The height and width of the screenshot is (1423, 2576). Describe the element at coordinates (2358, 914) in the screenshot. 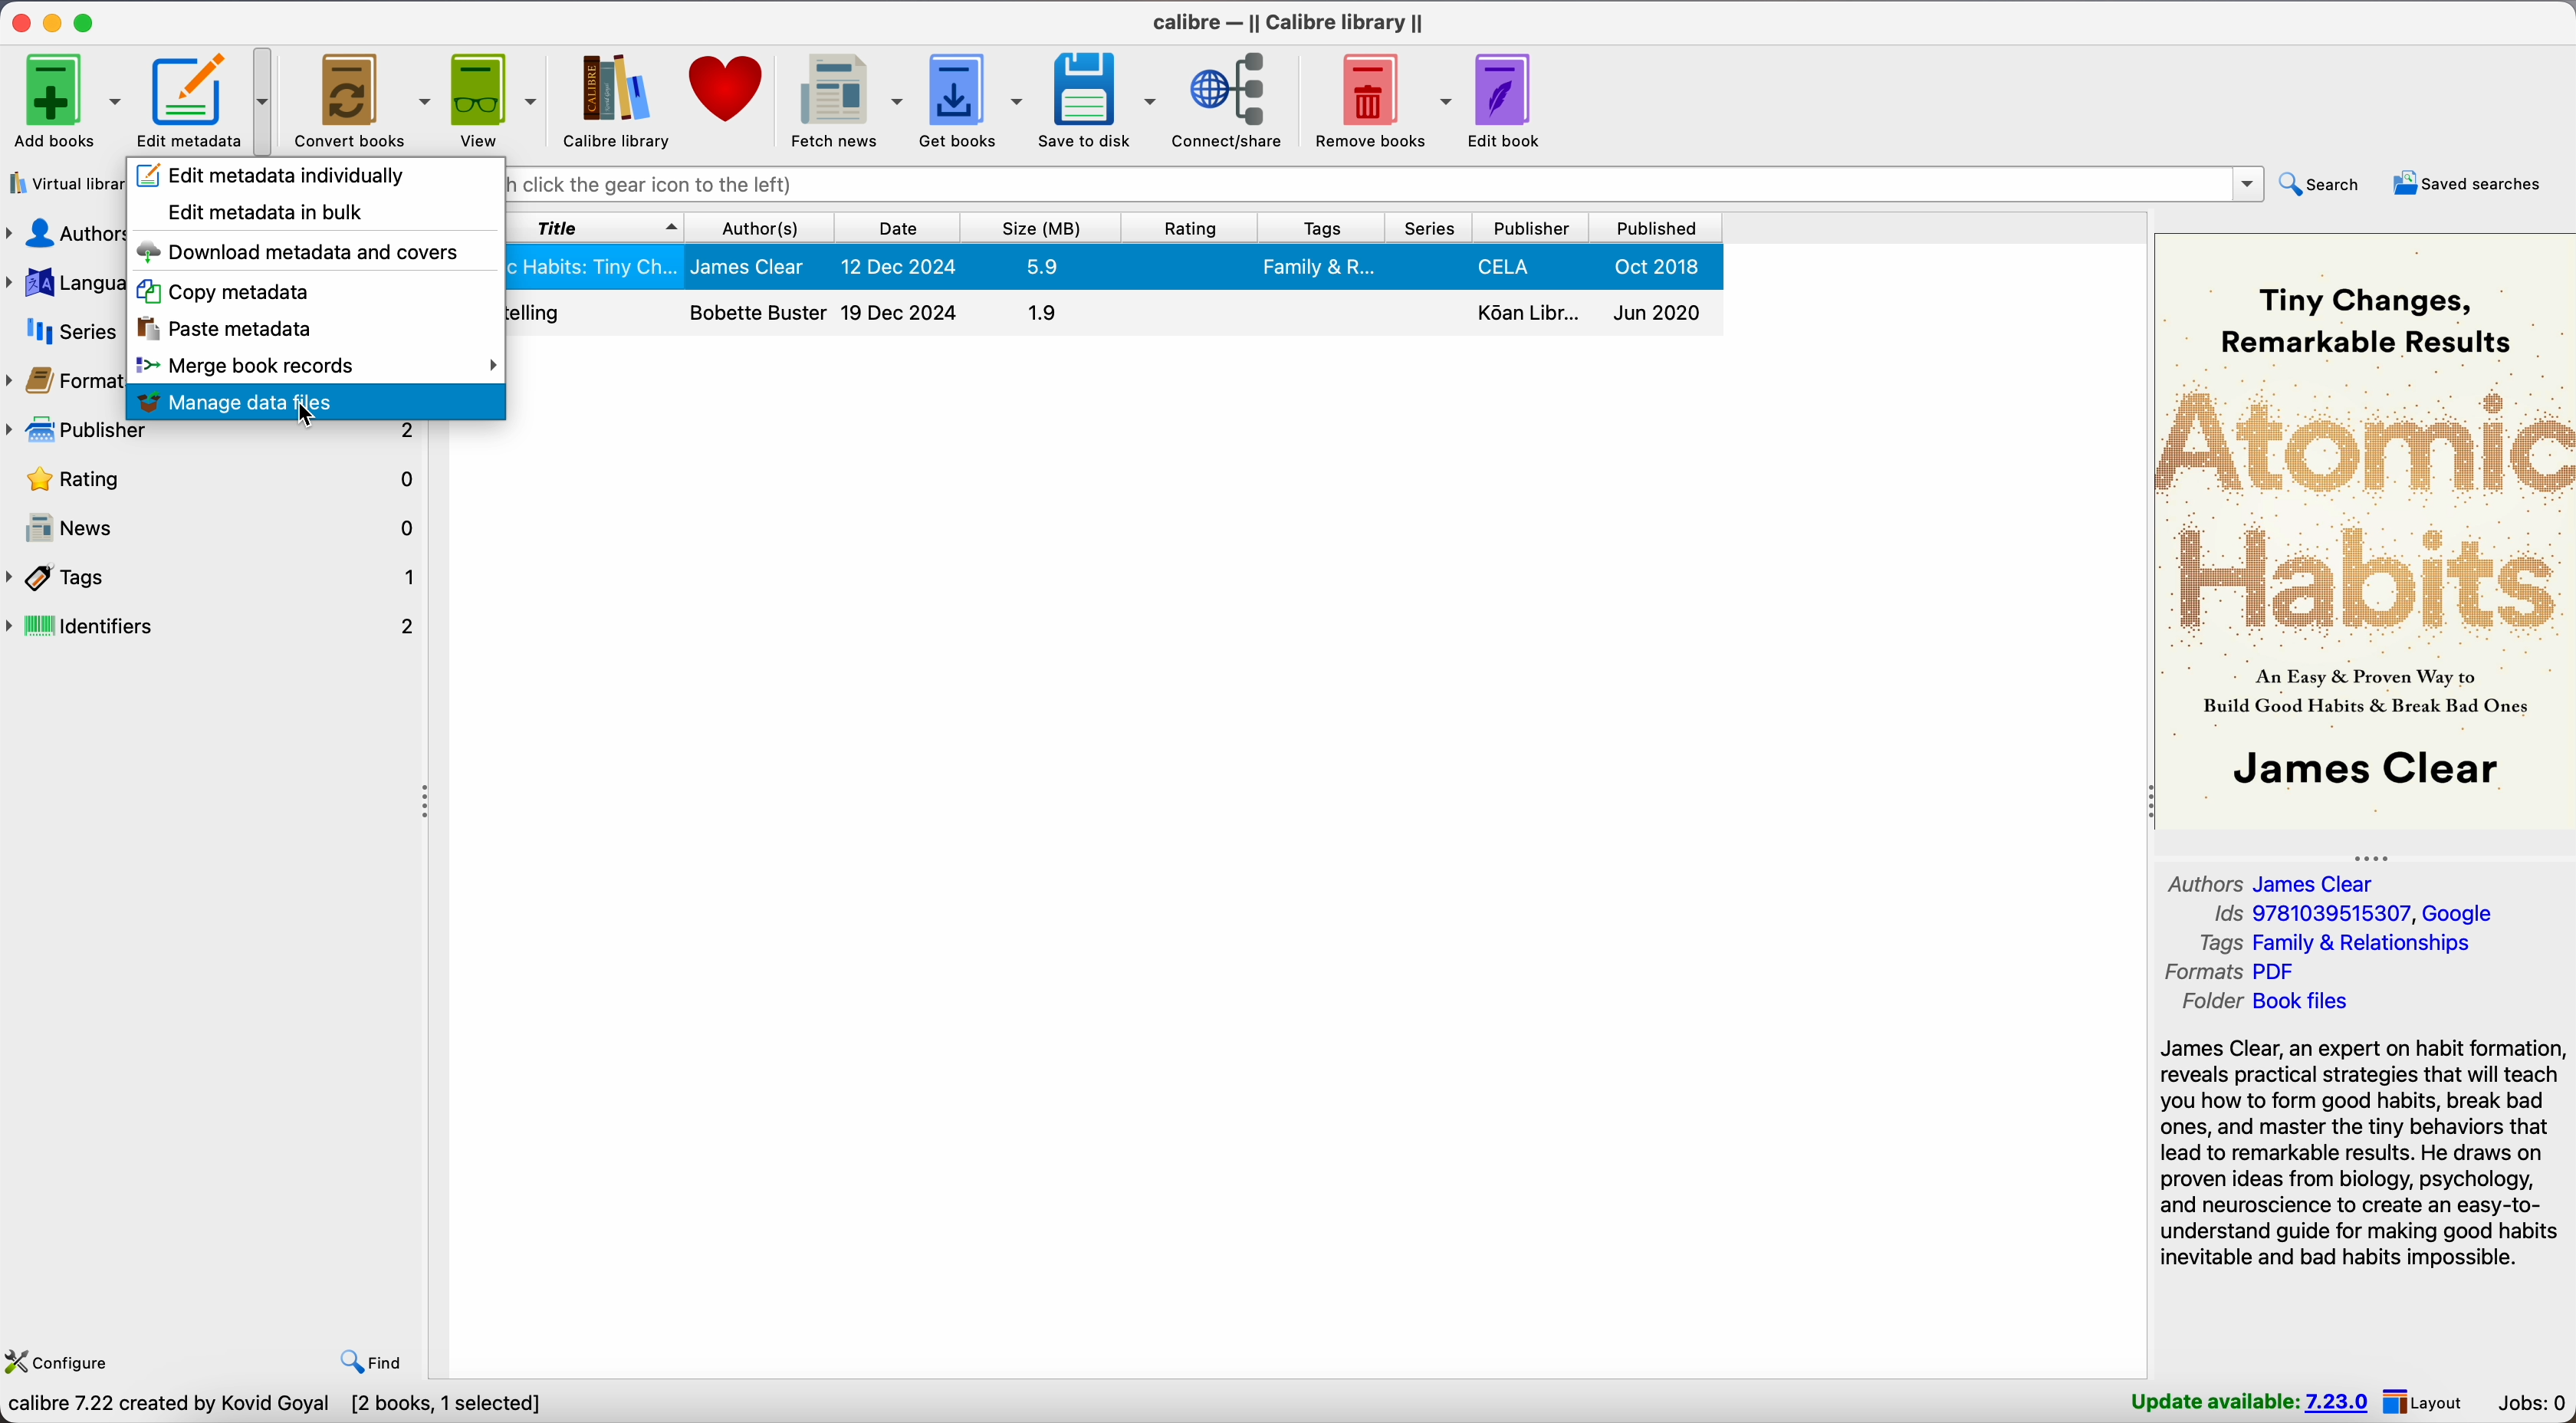

I see `Ids 9781039515307, Google` at that location.